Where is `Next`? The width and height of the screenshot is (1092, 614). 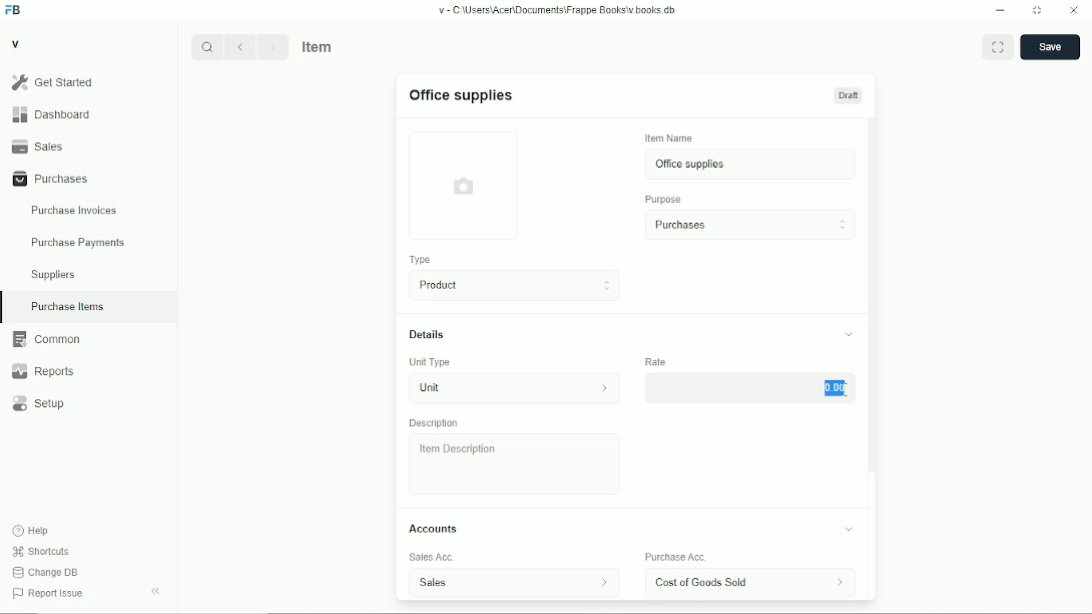 Next is located at coordinates (273, 46).